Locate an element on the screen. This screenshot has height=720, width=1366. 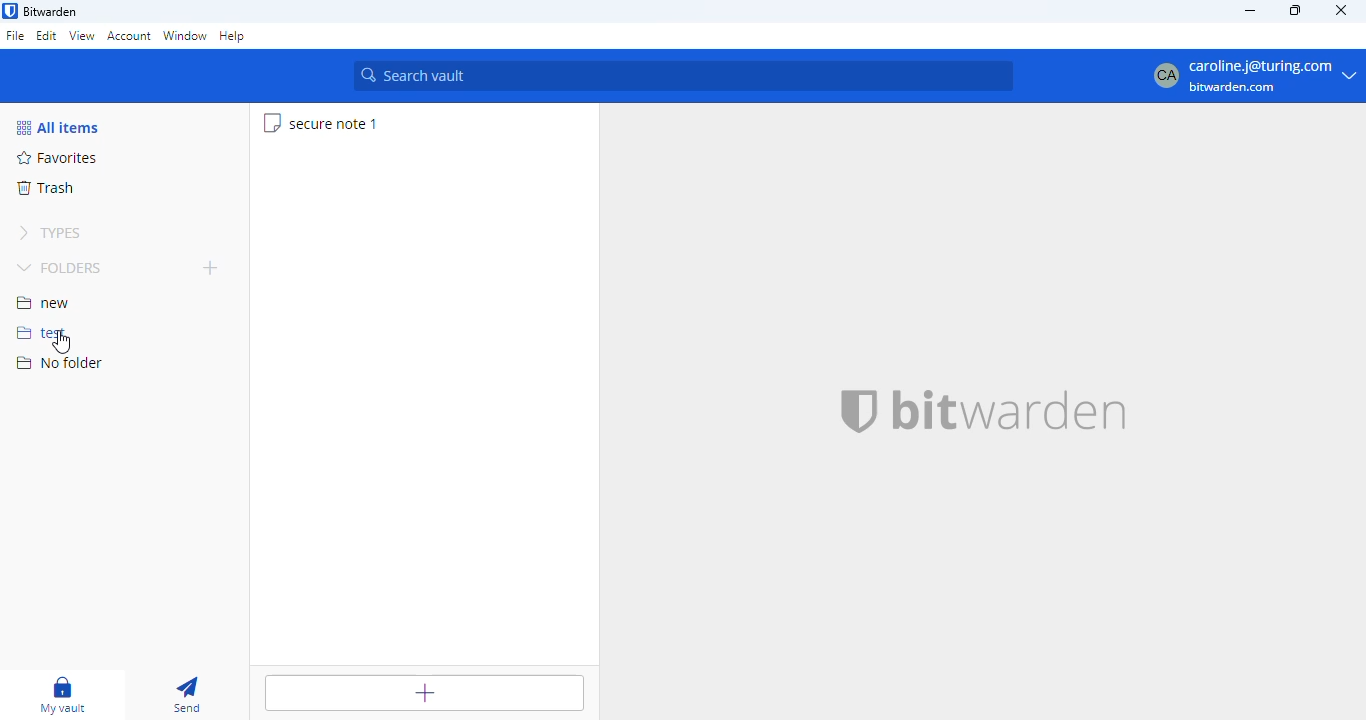
folders is located at coordinates (61, 268).